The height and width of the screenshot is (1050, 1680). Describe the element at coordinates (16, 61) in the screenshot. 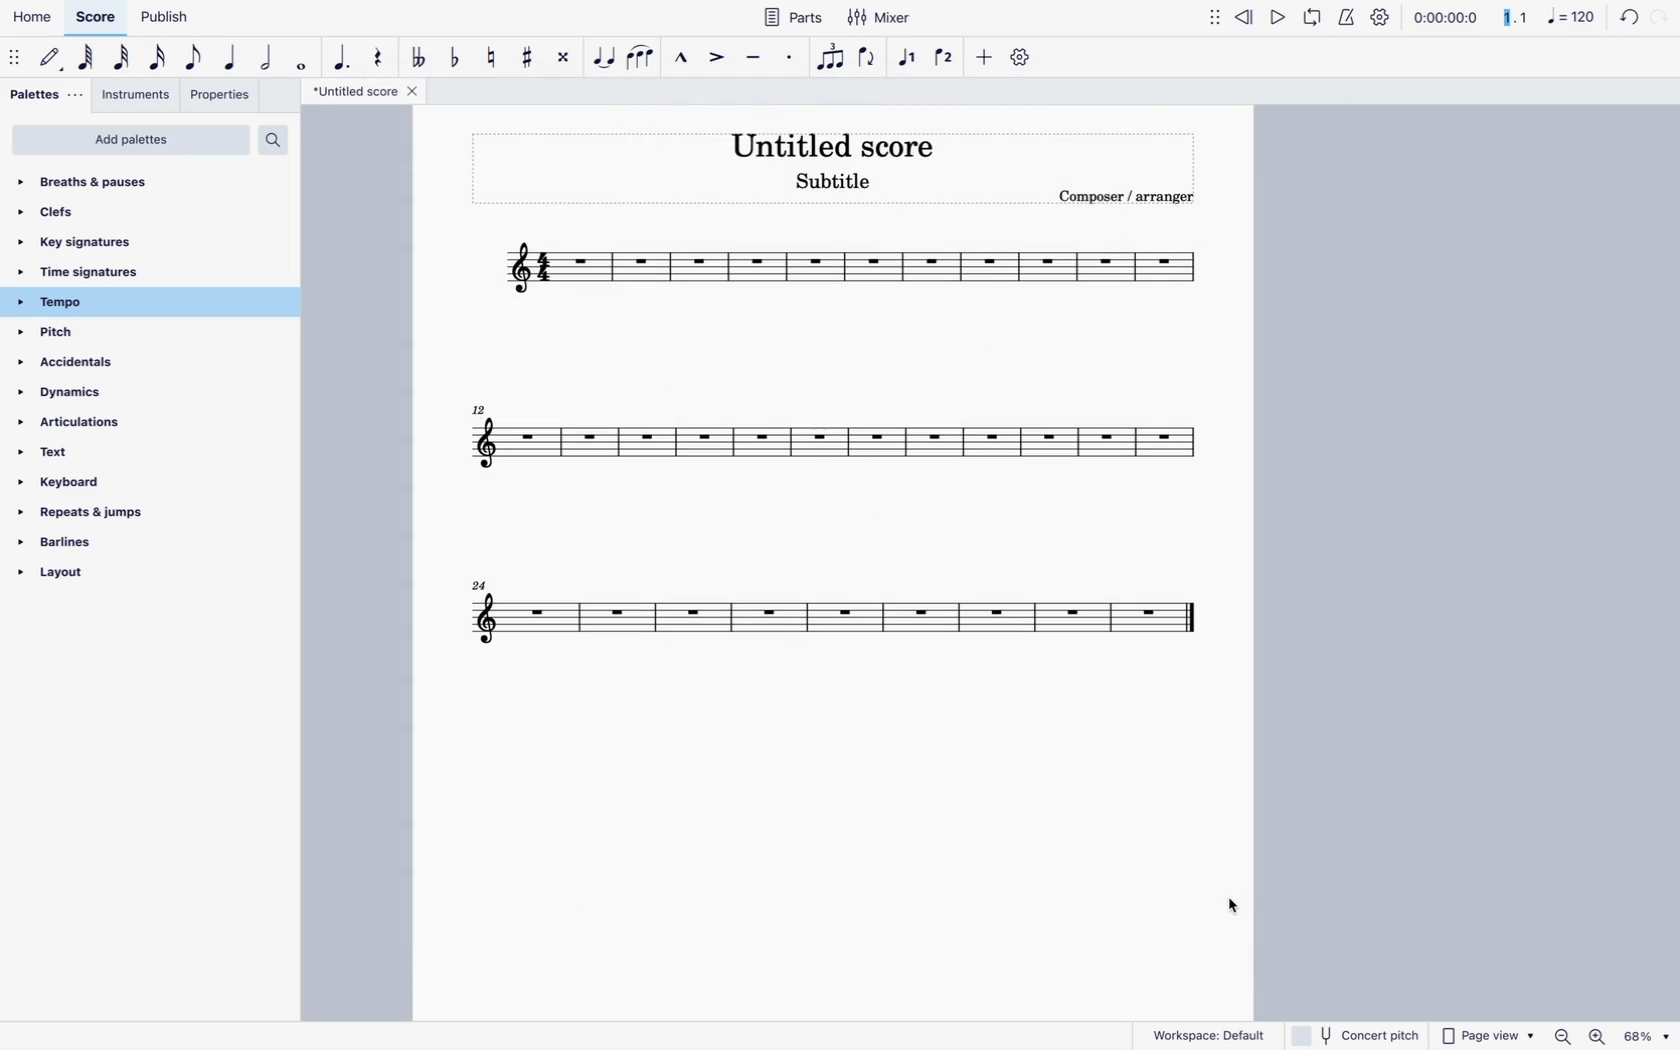

I see `move` at that location.